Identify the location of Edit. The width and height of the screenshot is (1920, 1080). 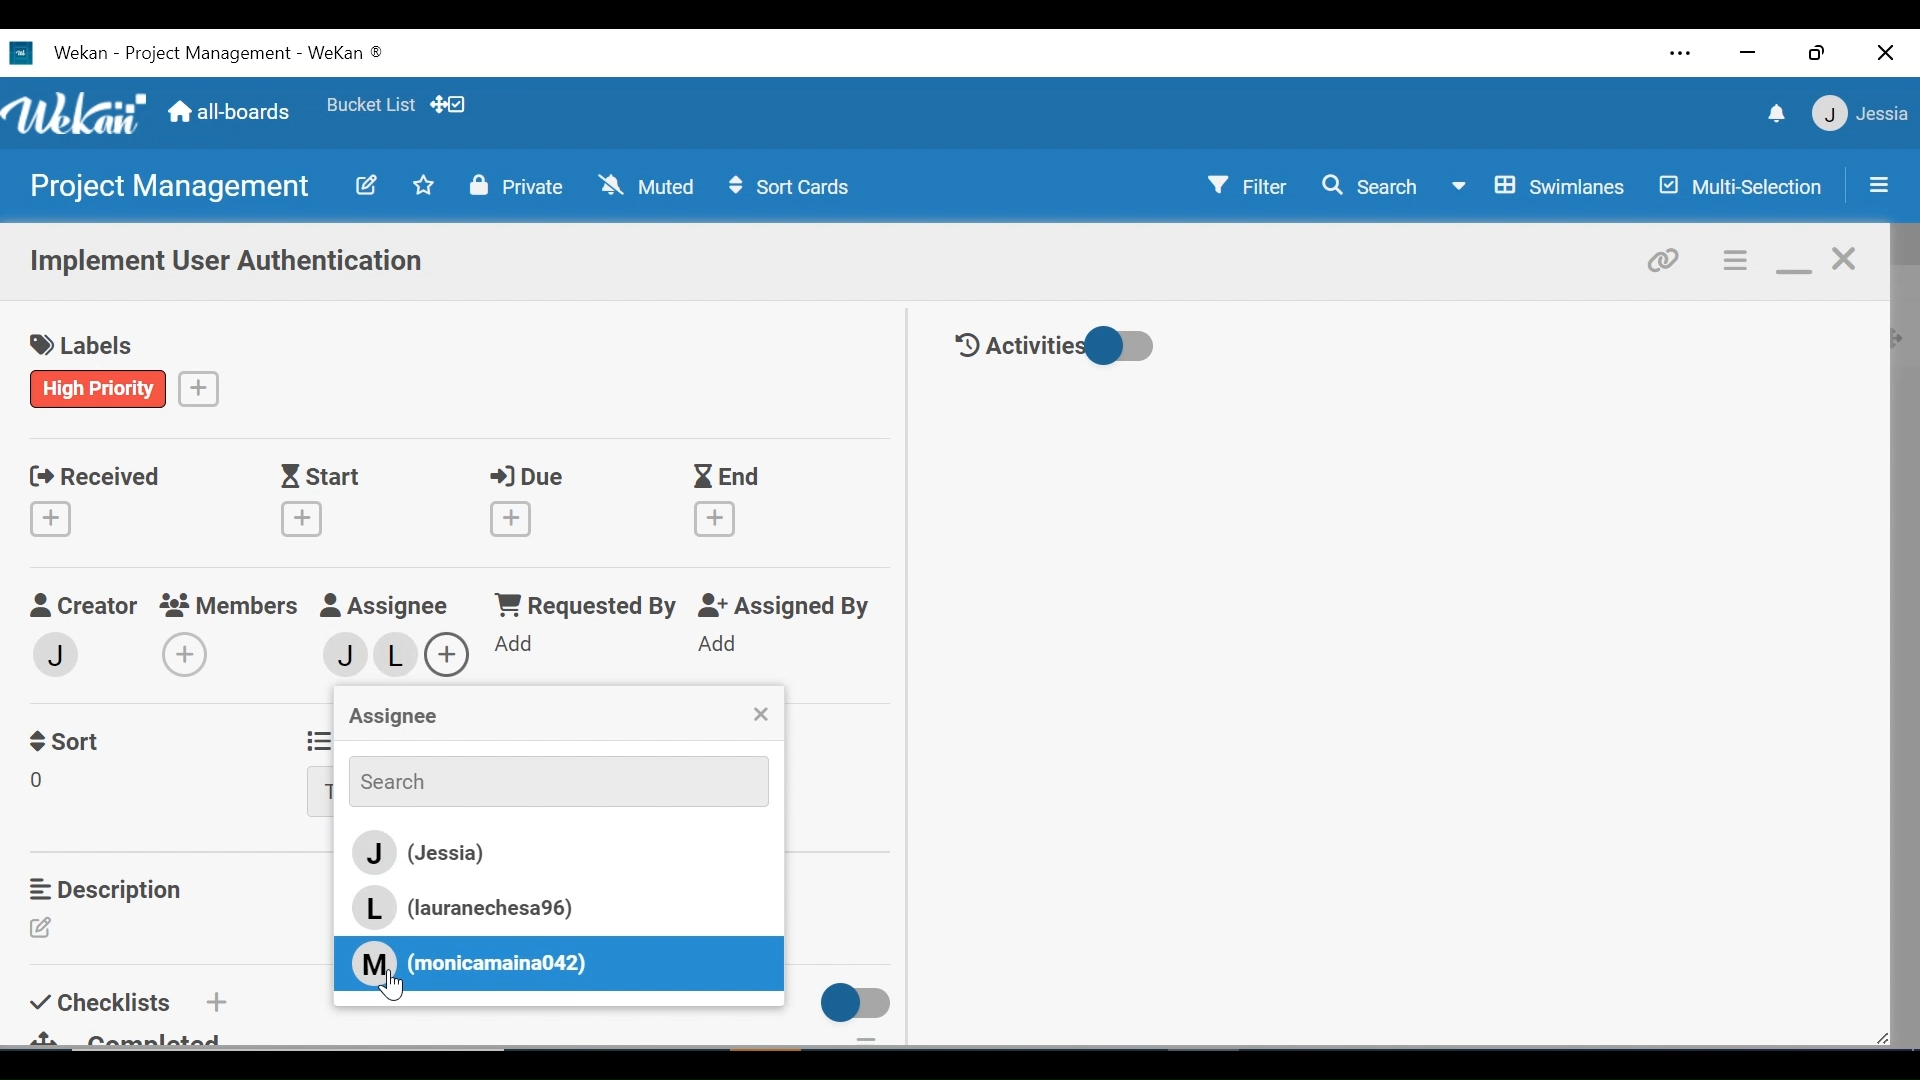
(47, 929).